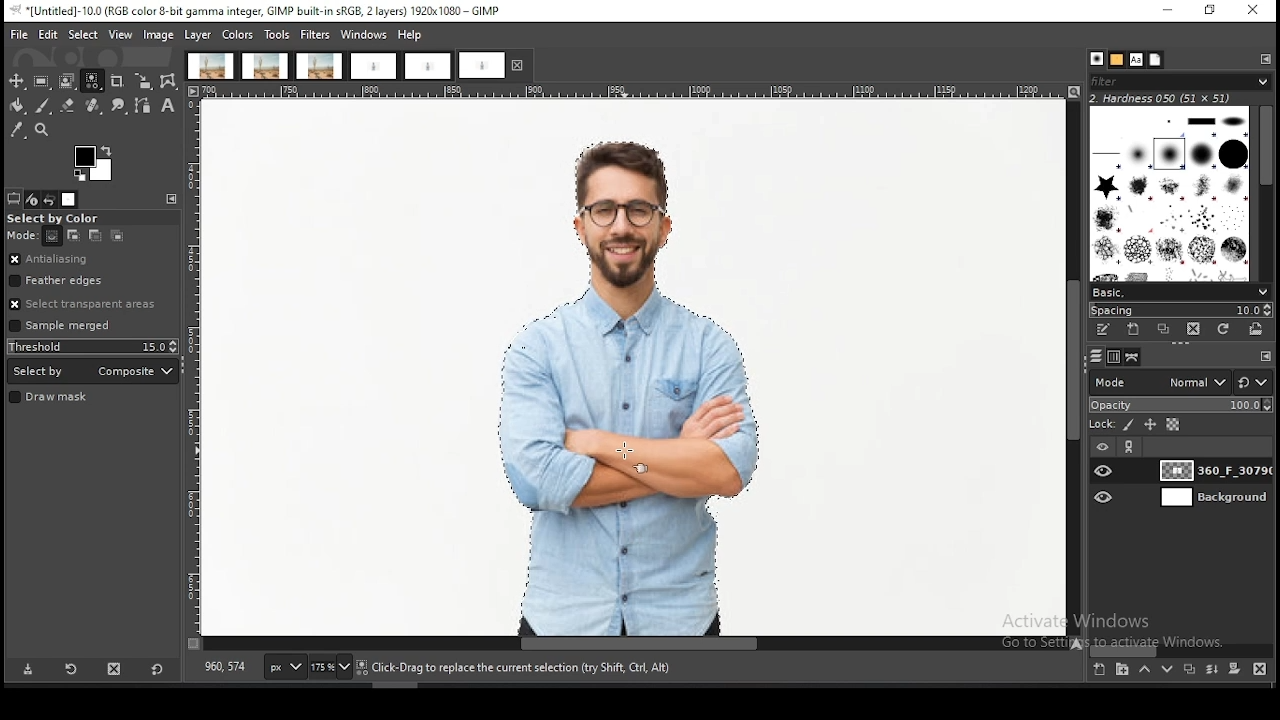 The width and height of the screenshot is (1280, 720). Describe the element at coordinates (119, 106) in the screenshot. I see `smudge tool` at that location.